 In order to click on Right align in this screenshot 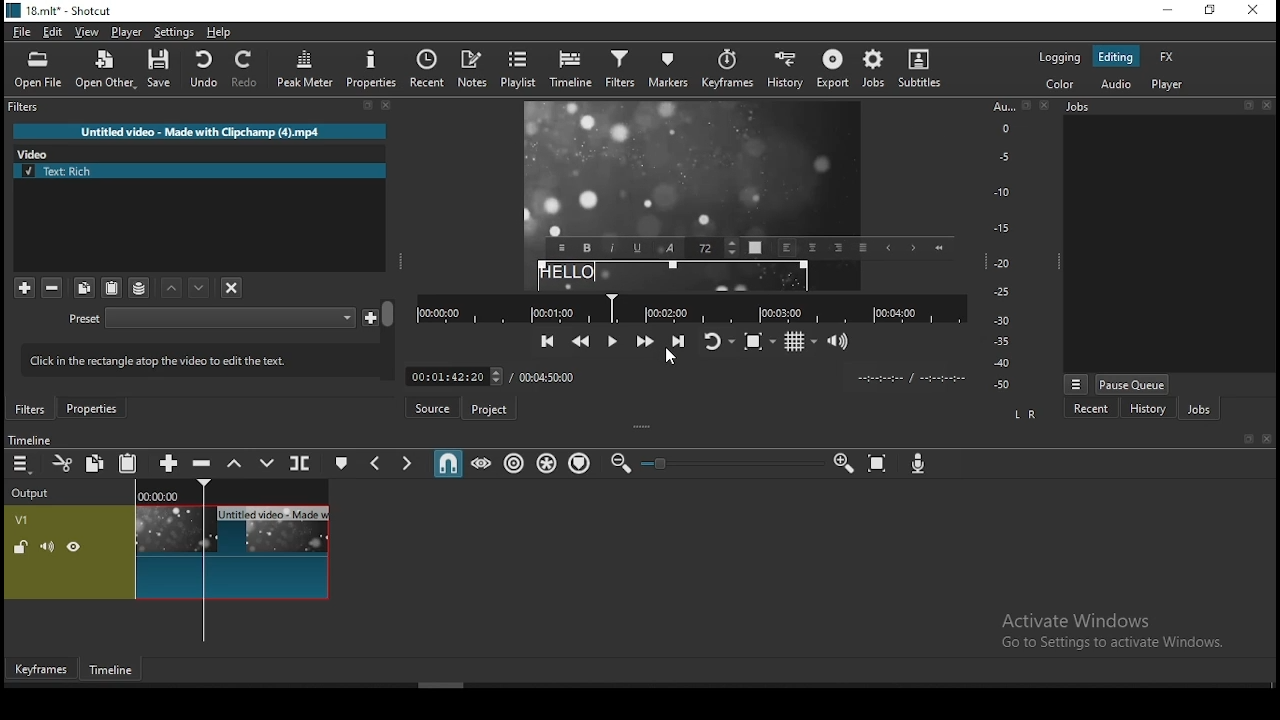, I will do `click(838, 246)`.